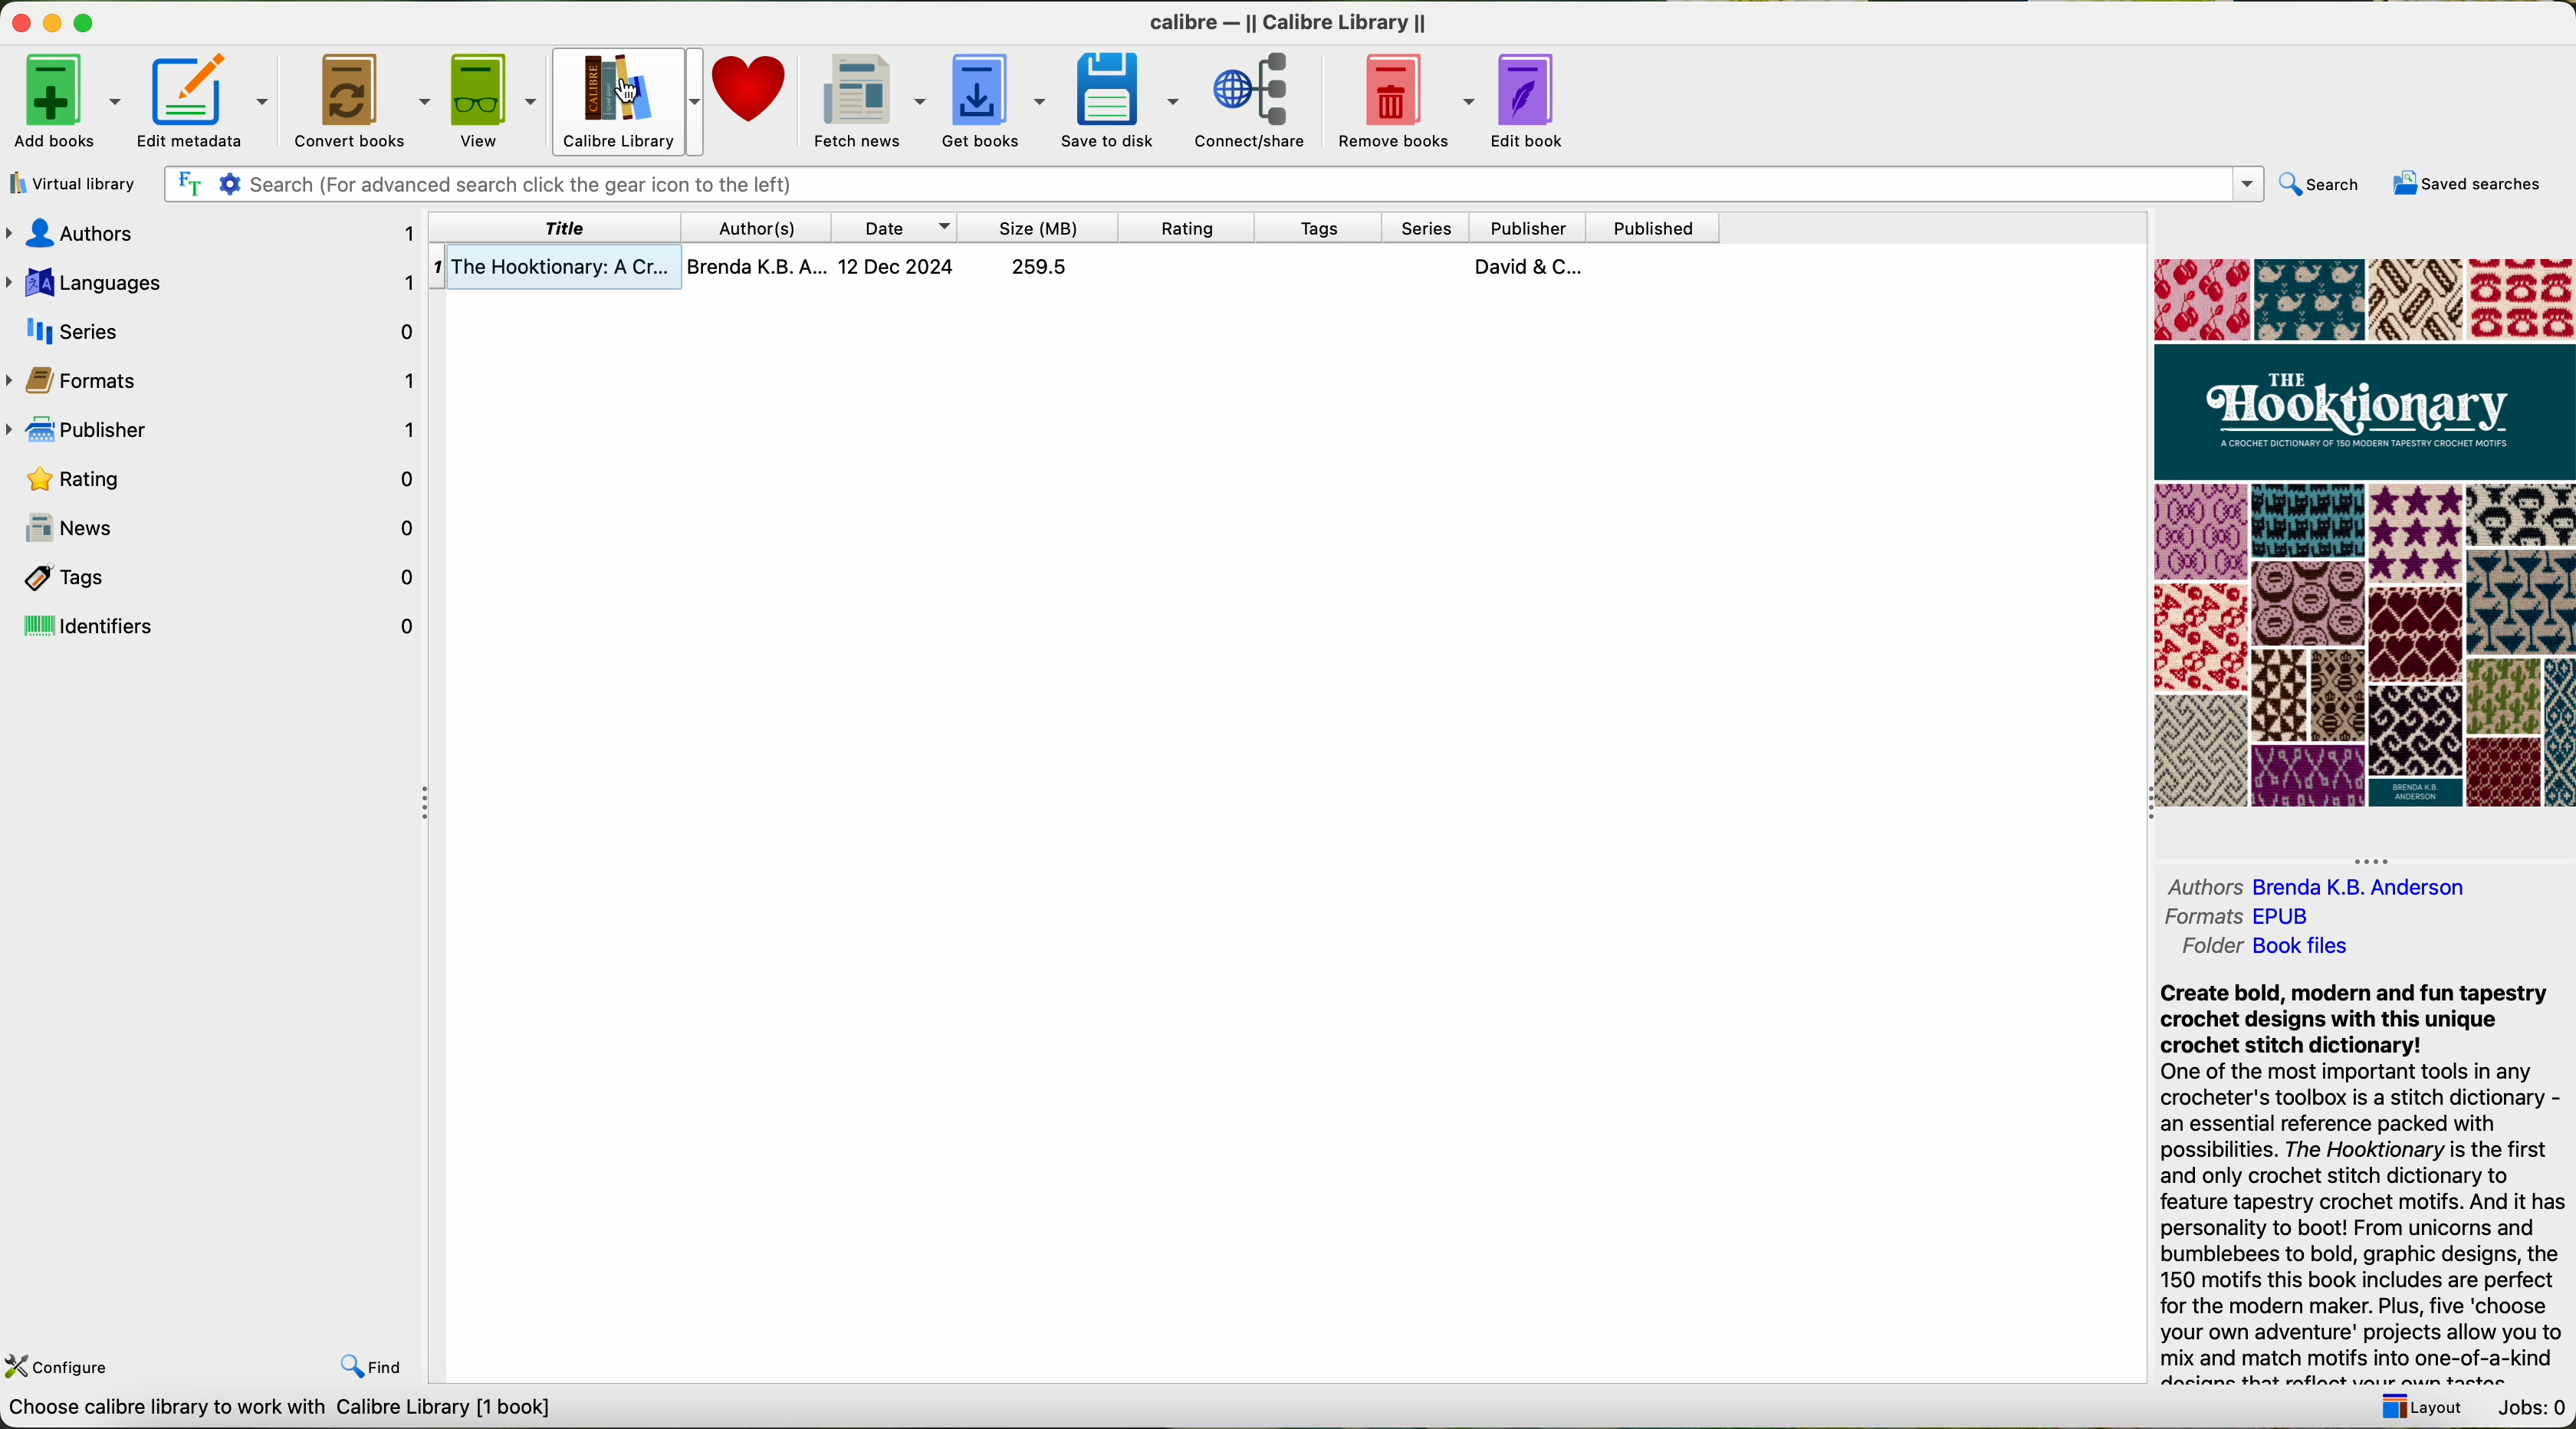  I want to click on languages, so click(213, 279).